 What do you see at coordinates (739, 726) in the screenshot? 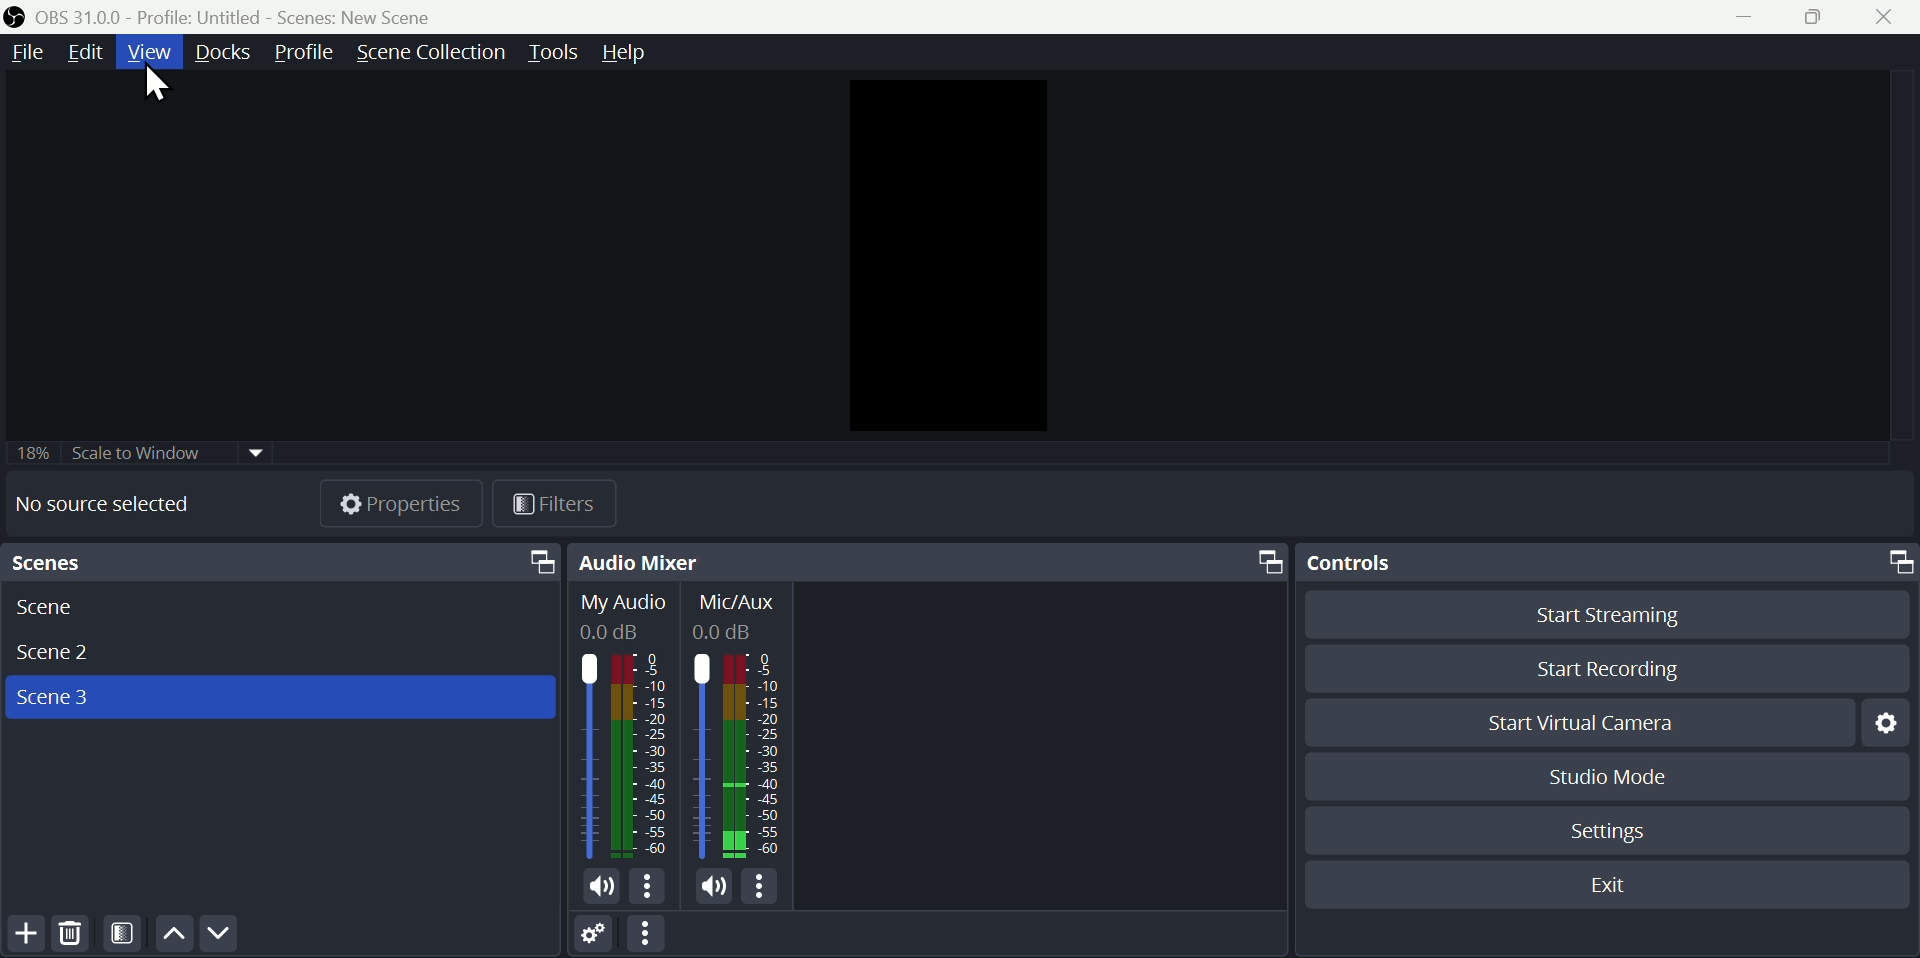
I see `Mic/Aux` at bounding box center [739, 726].